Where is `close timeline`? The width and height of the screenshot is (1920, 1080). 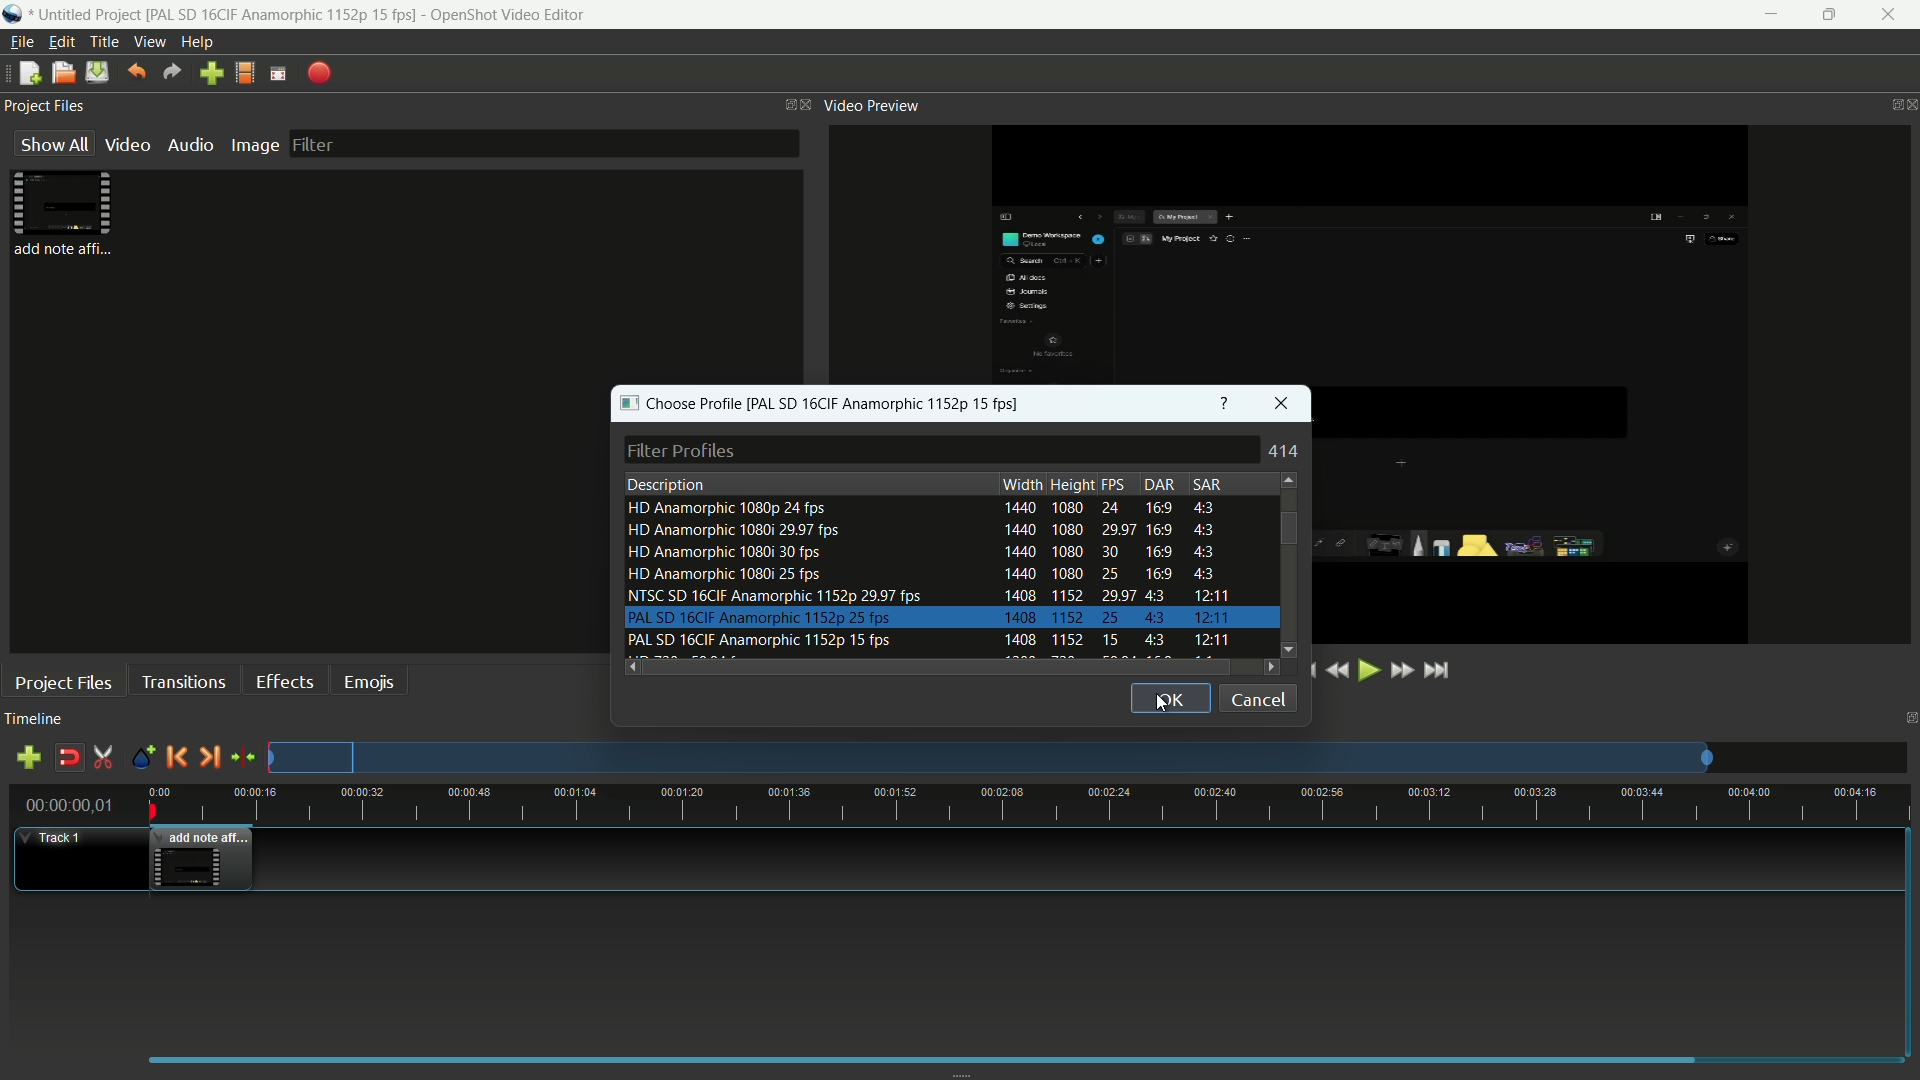
close timeline is located at coordinates (1908, 716).